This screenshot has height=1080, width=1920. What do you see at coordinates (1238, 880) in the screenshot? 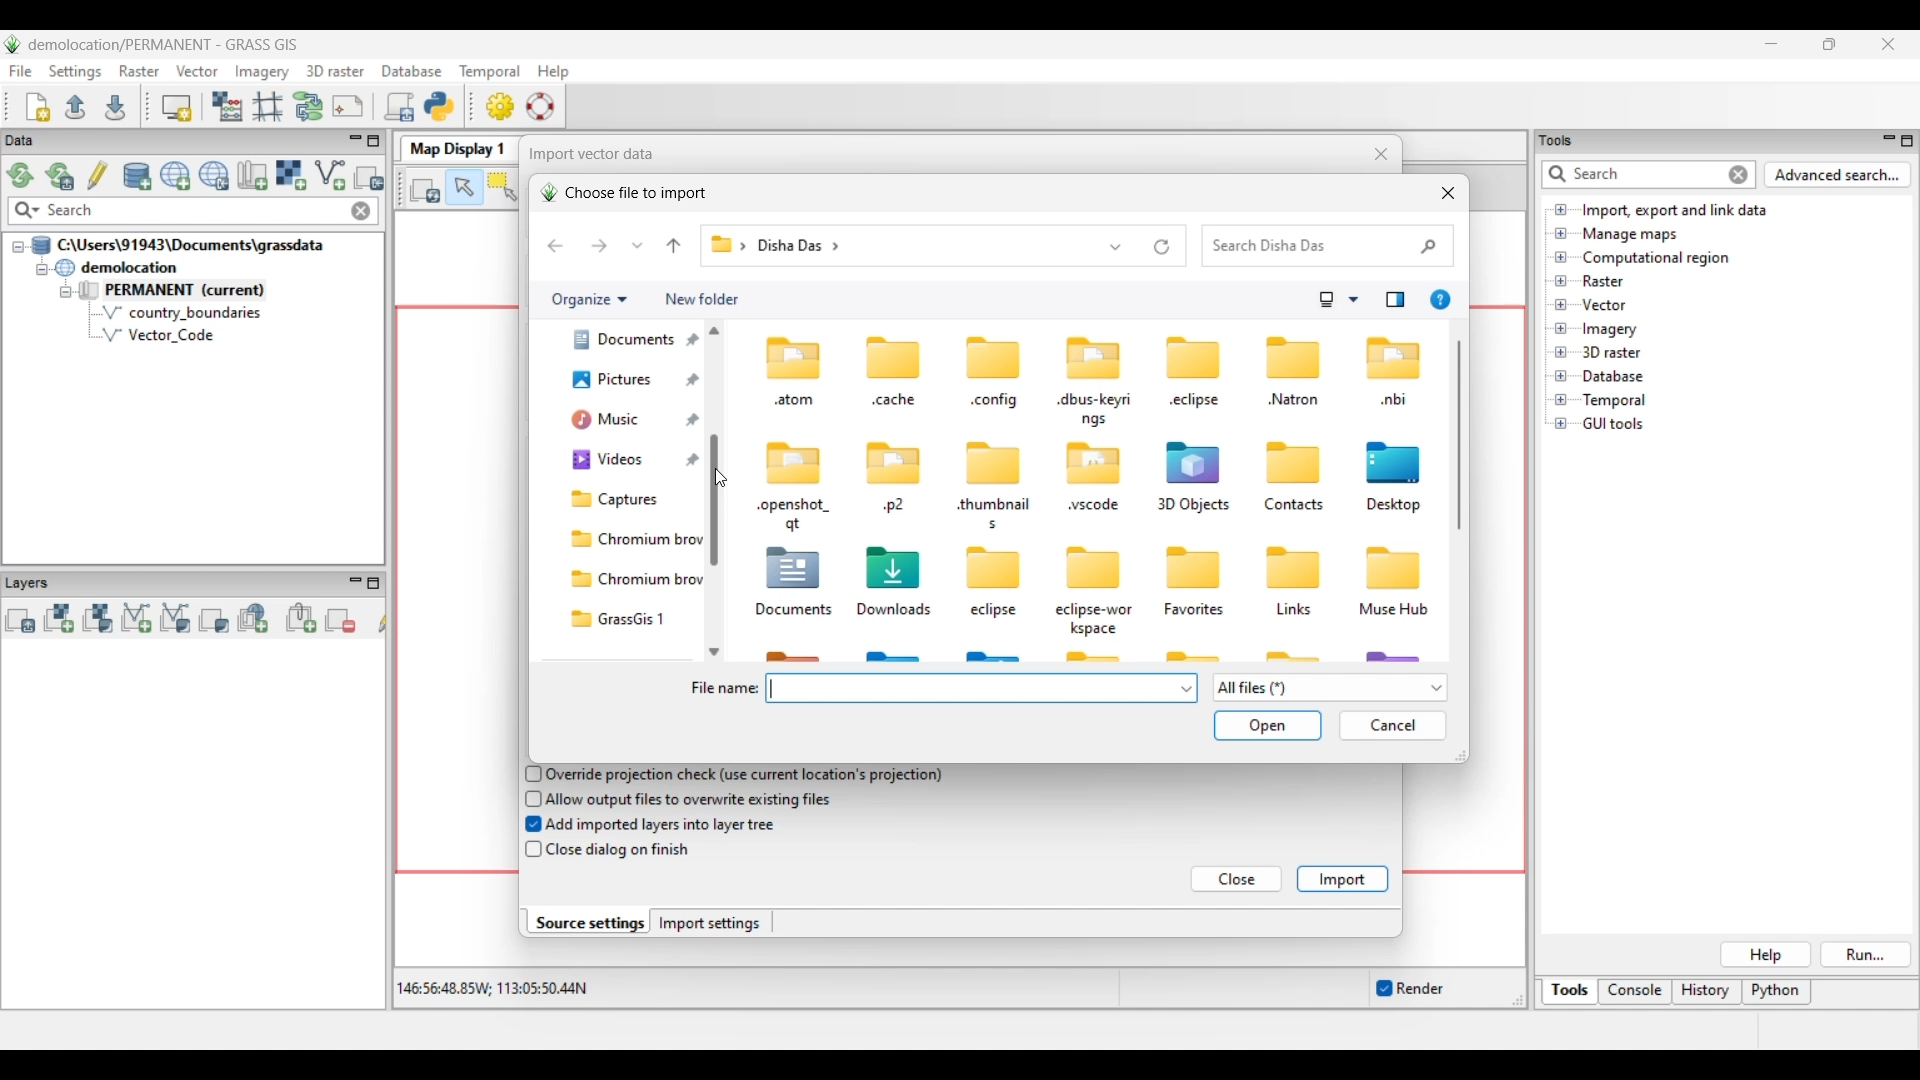
I see `Close` at bounding box center [1238, 880].